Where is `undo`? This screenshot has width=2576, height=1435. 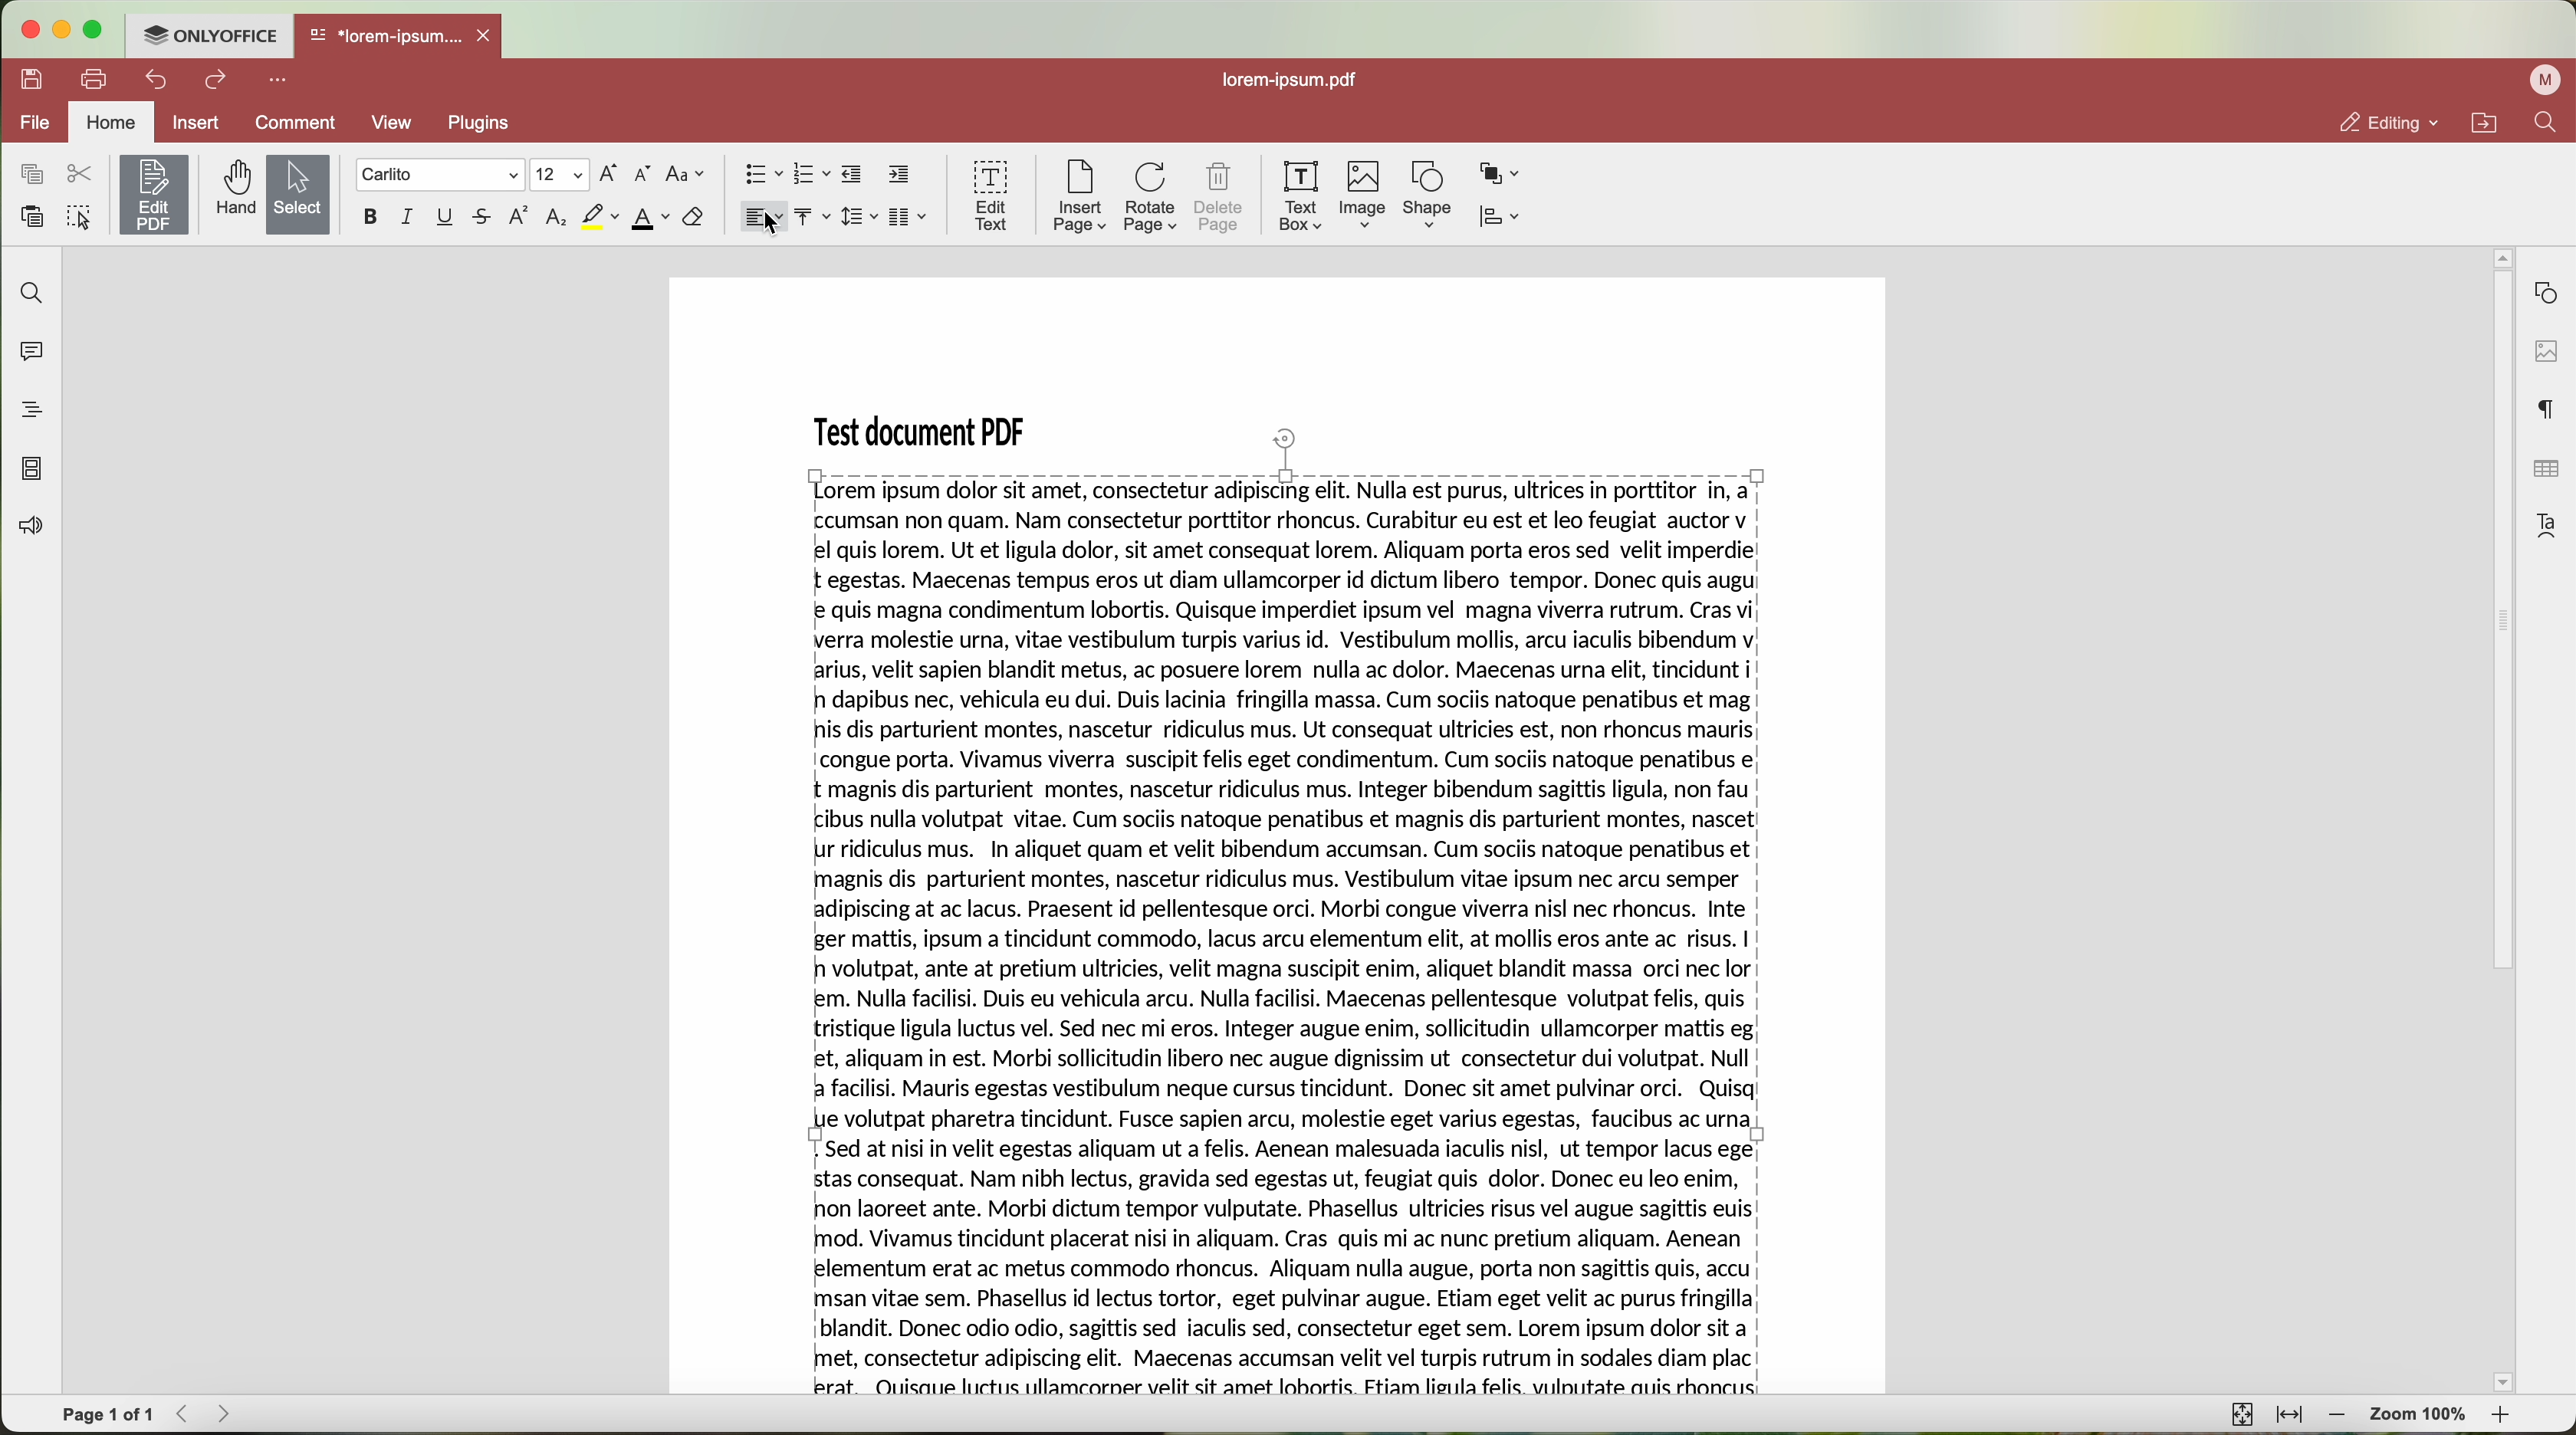
undo is located at coordinates (159, 80).